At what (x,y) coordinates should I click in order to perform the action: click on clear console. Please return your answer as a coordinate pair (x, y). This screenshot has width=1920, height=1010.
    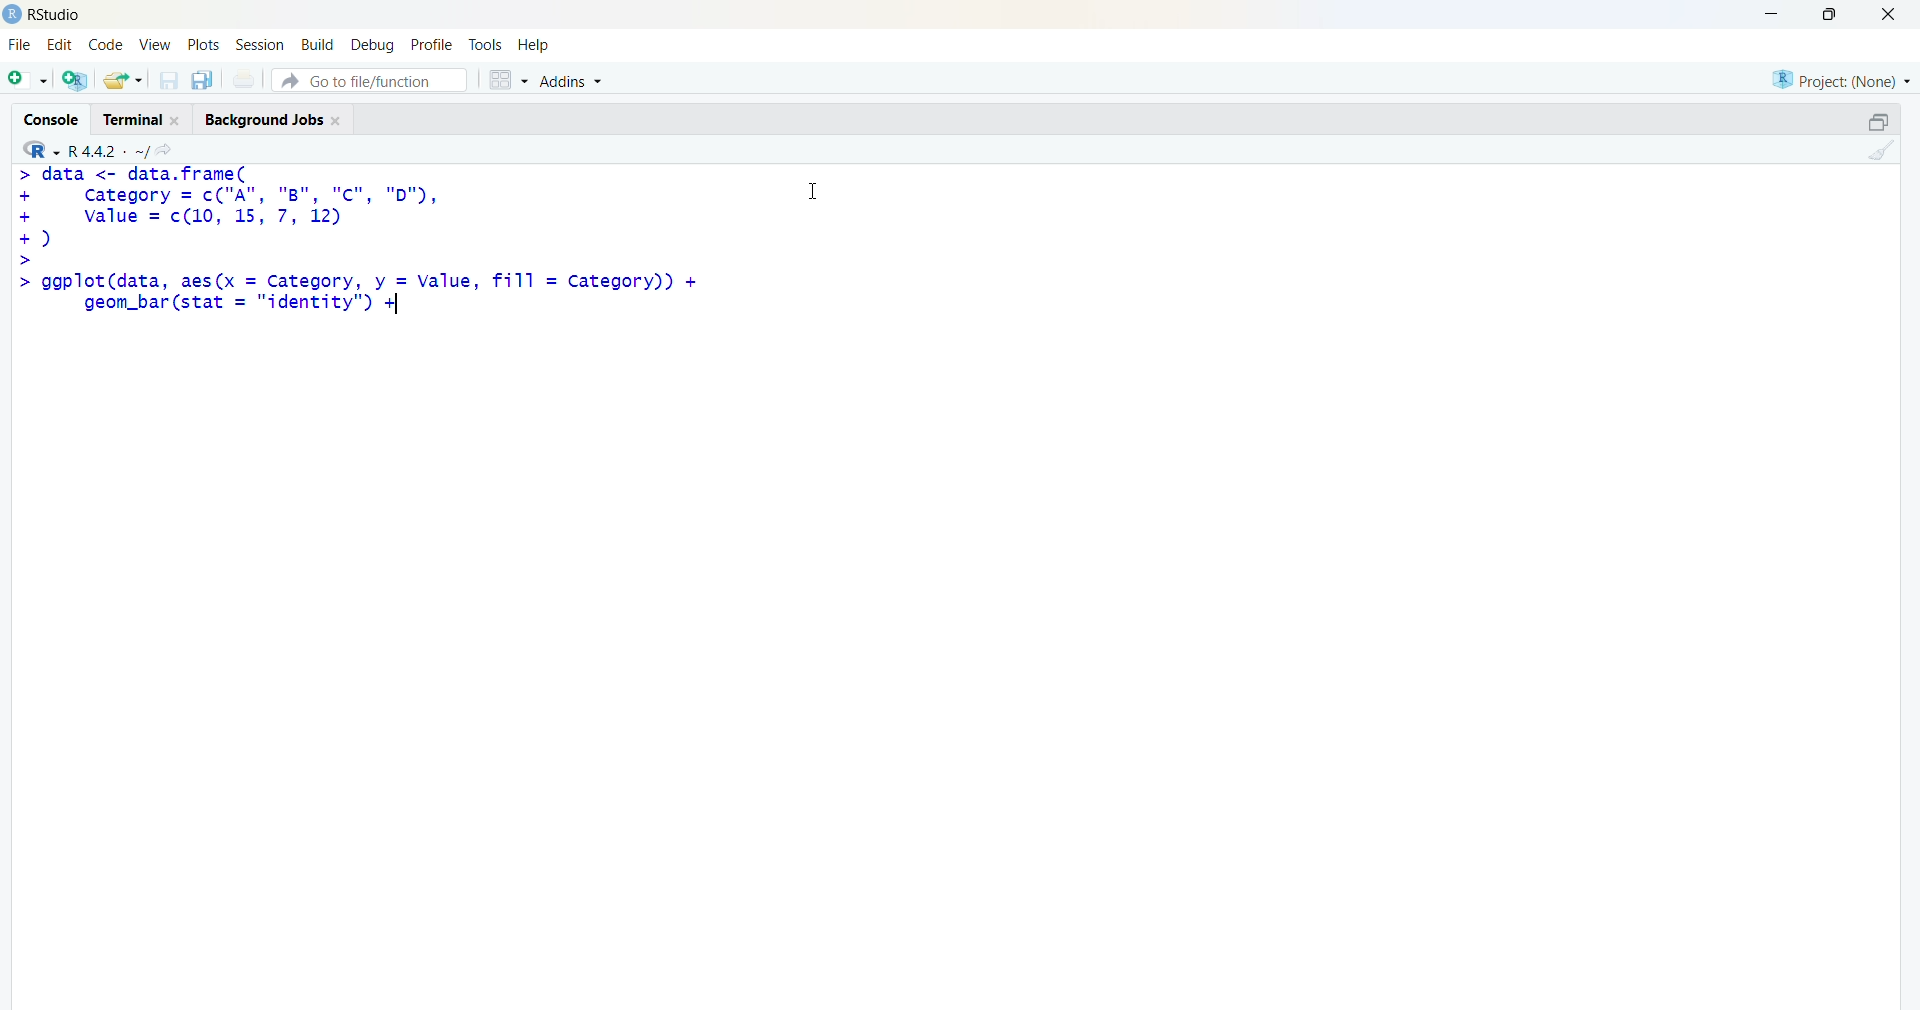
    Looking at the image, I should click on (1878, 150).